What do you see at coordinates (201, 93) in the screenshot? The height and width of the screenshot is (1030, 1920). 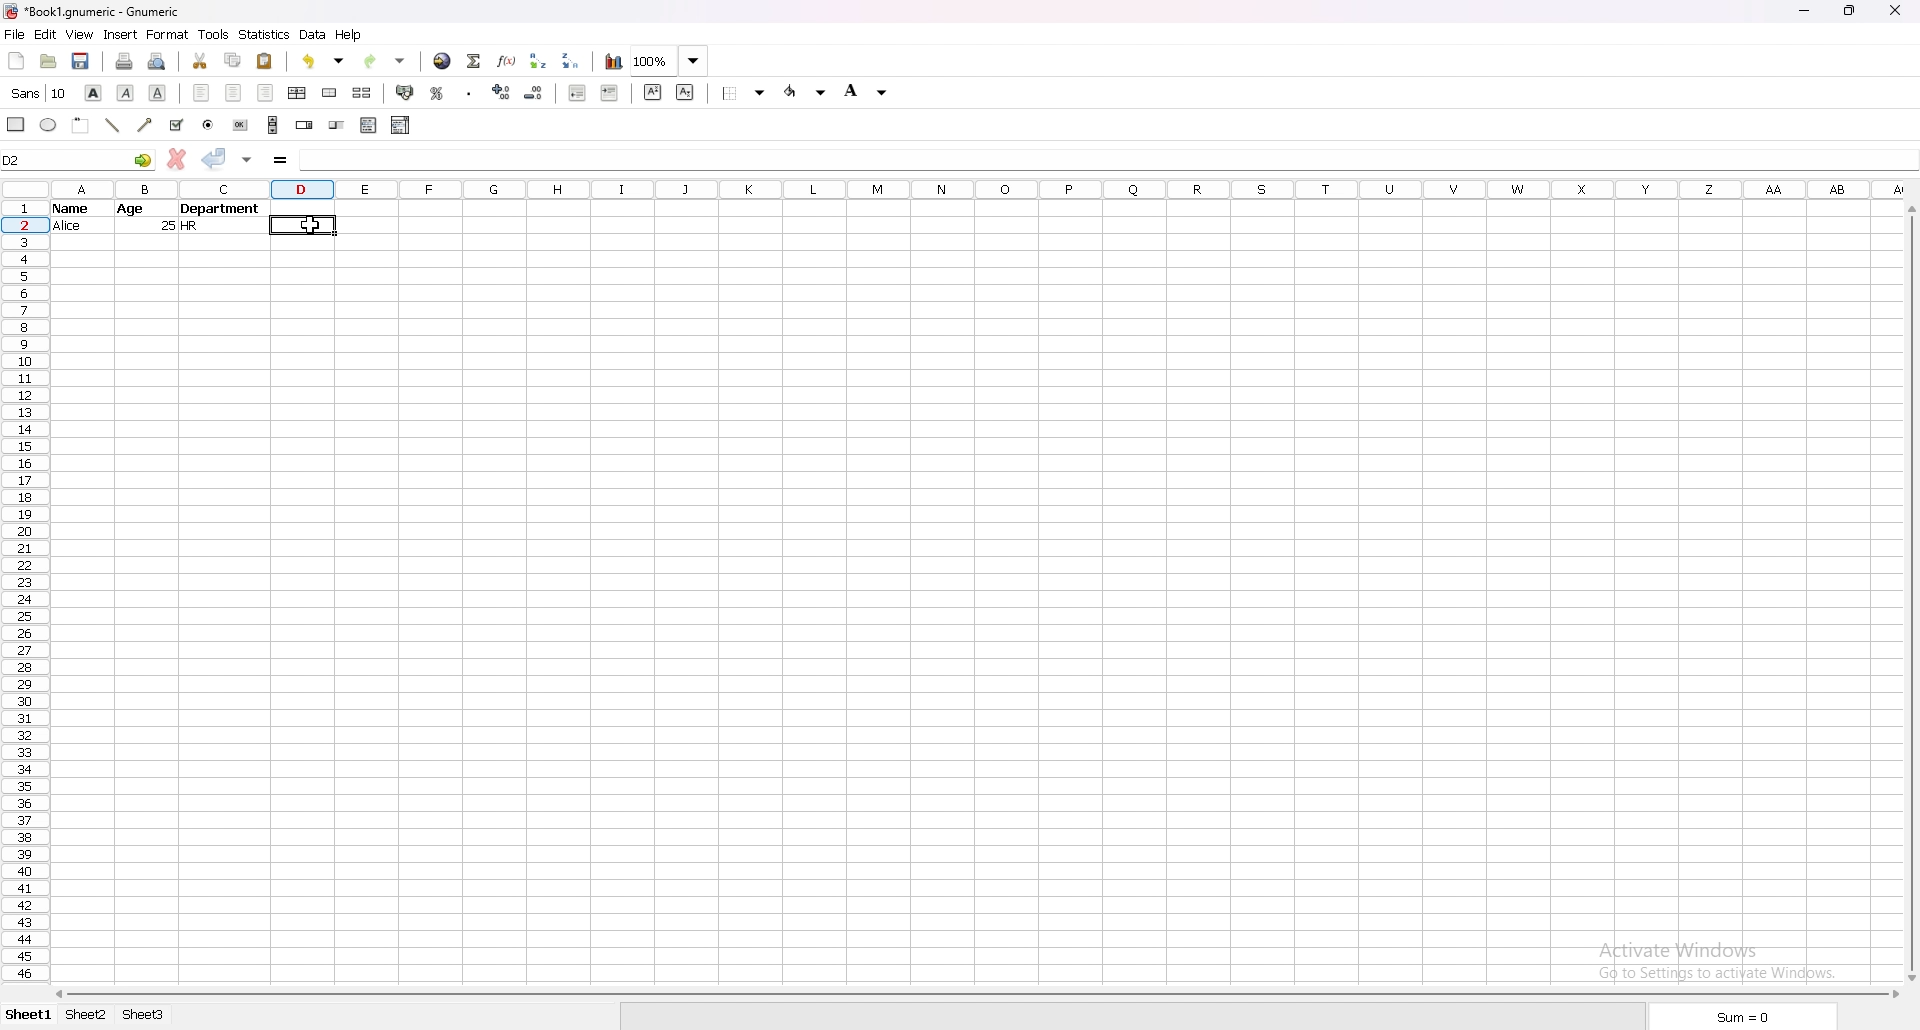 I see `left align` at bounding box center [201, 93].